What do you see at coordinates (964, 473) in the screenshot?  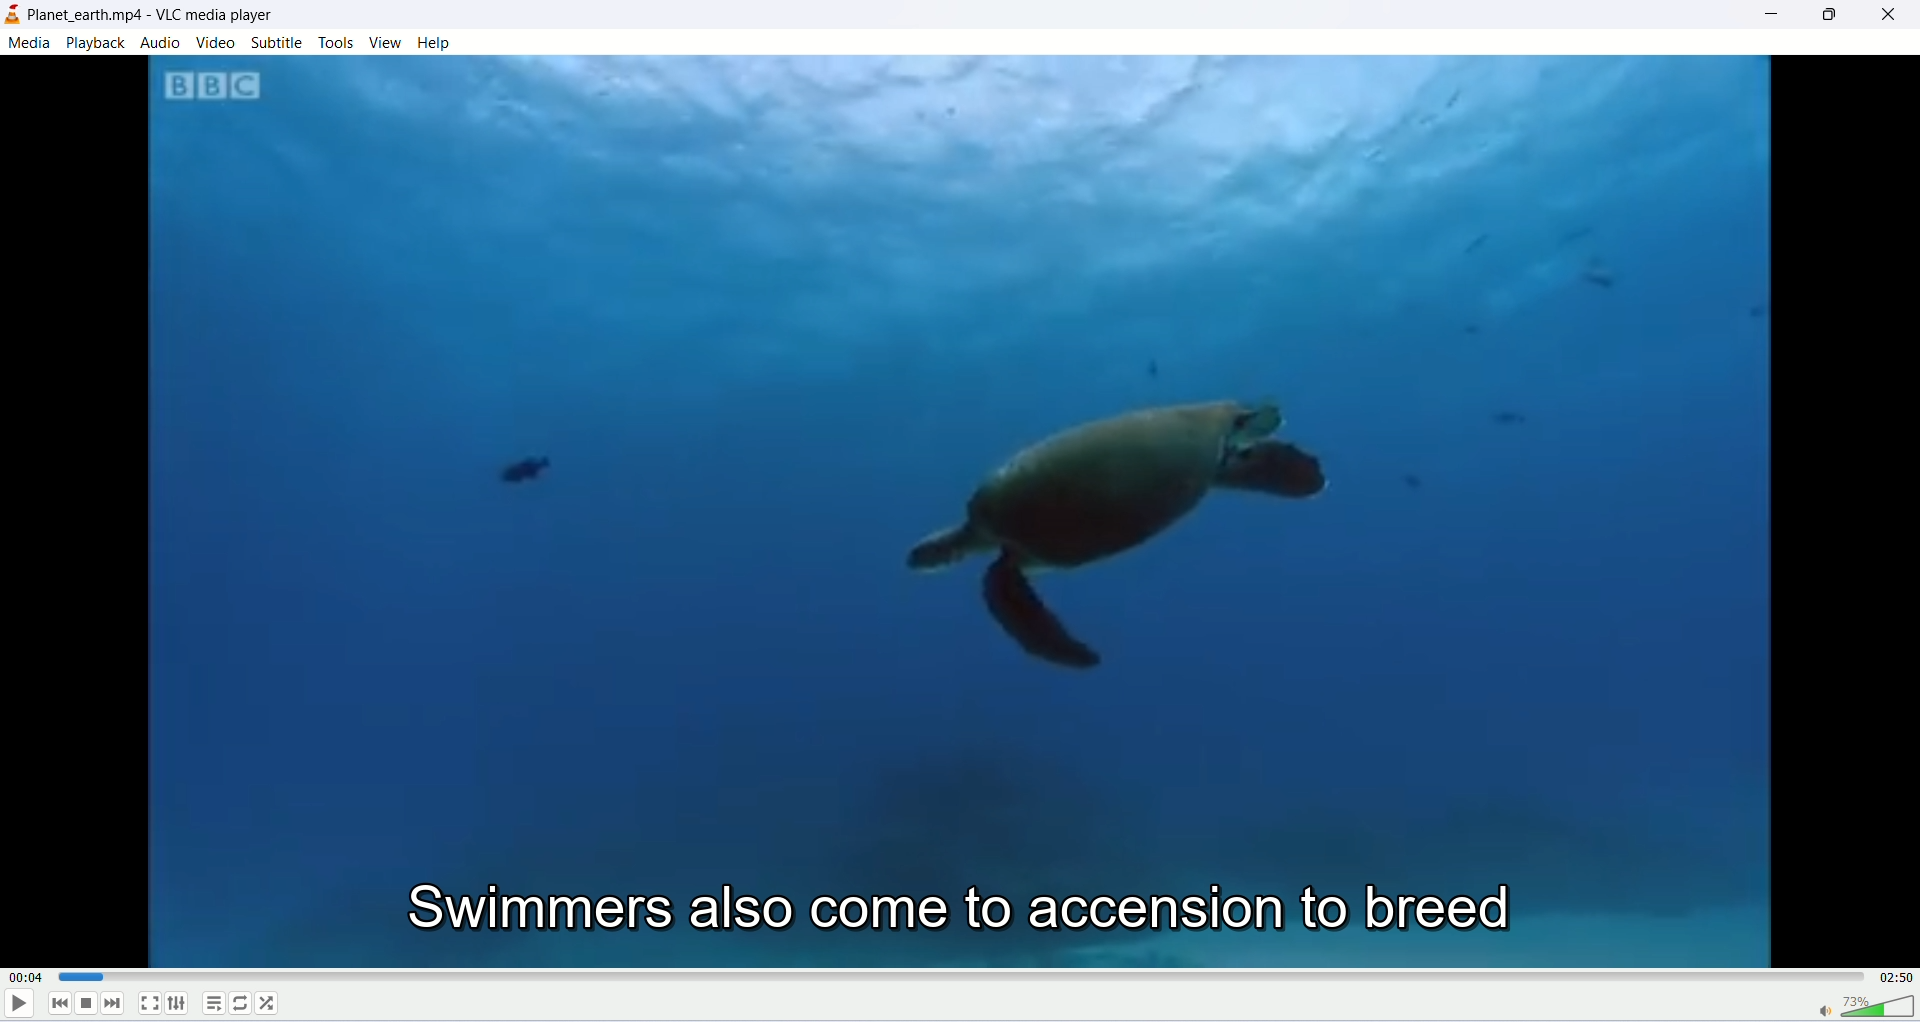 I see `image` at bounding box center [964, 473].